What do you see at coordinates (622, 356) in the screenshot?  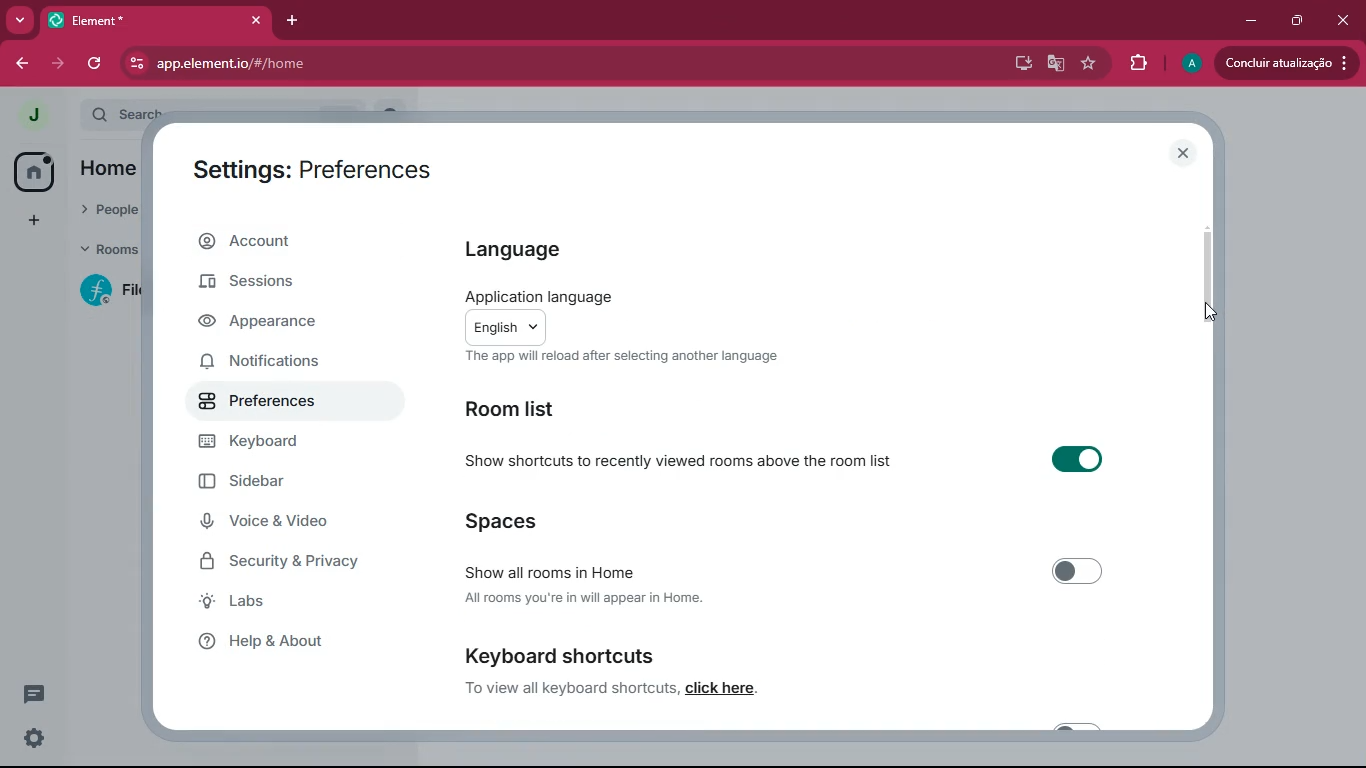 I see `The app will reload after selecting another language` at bounding box center [622, 356].